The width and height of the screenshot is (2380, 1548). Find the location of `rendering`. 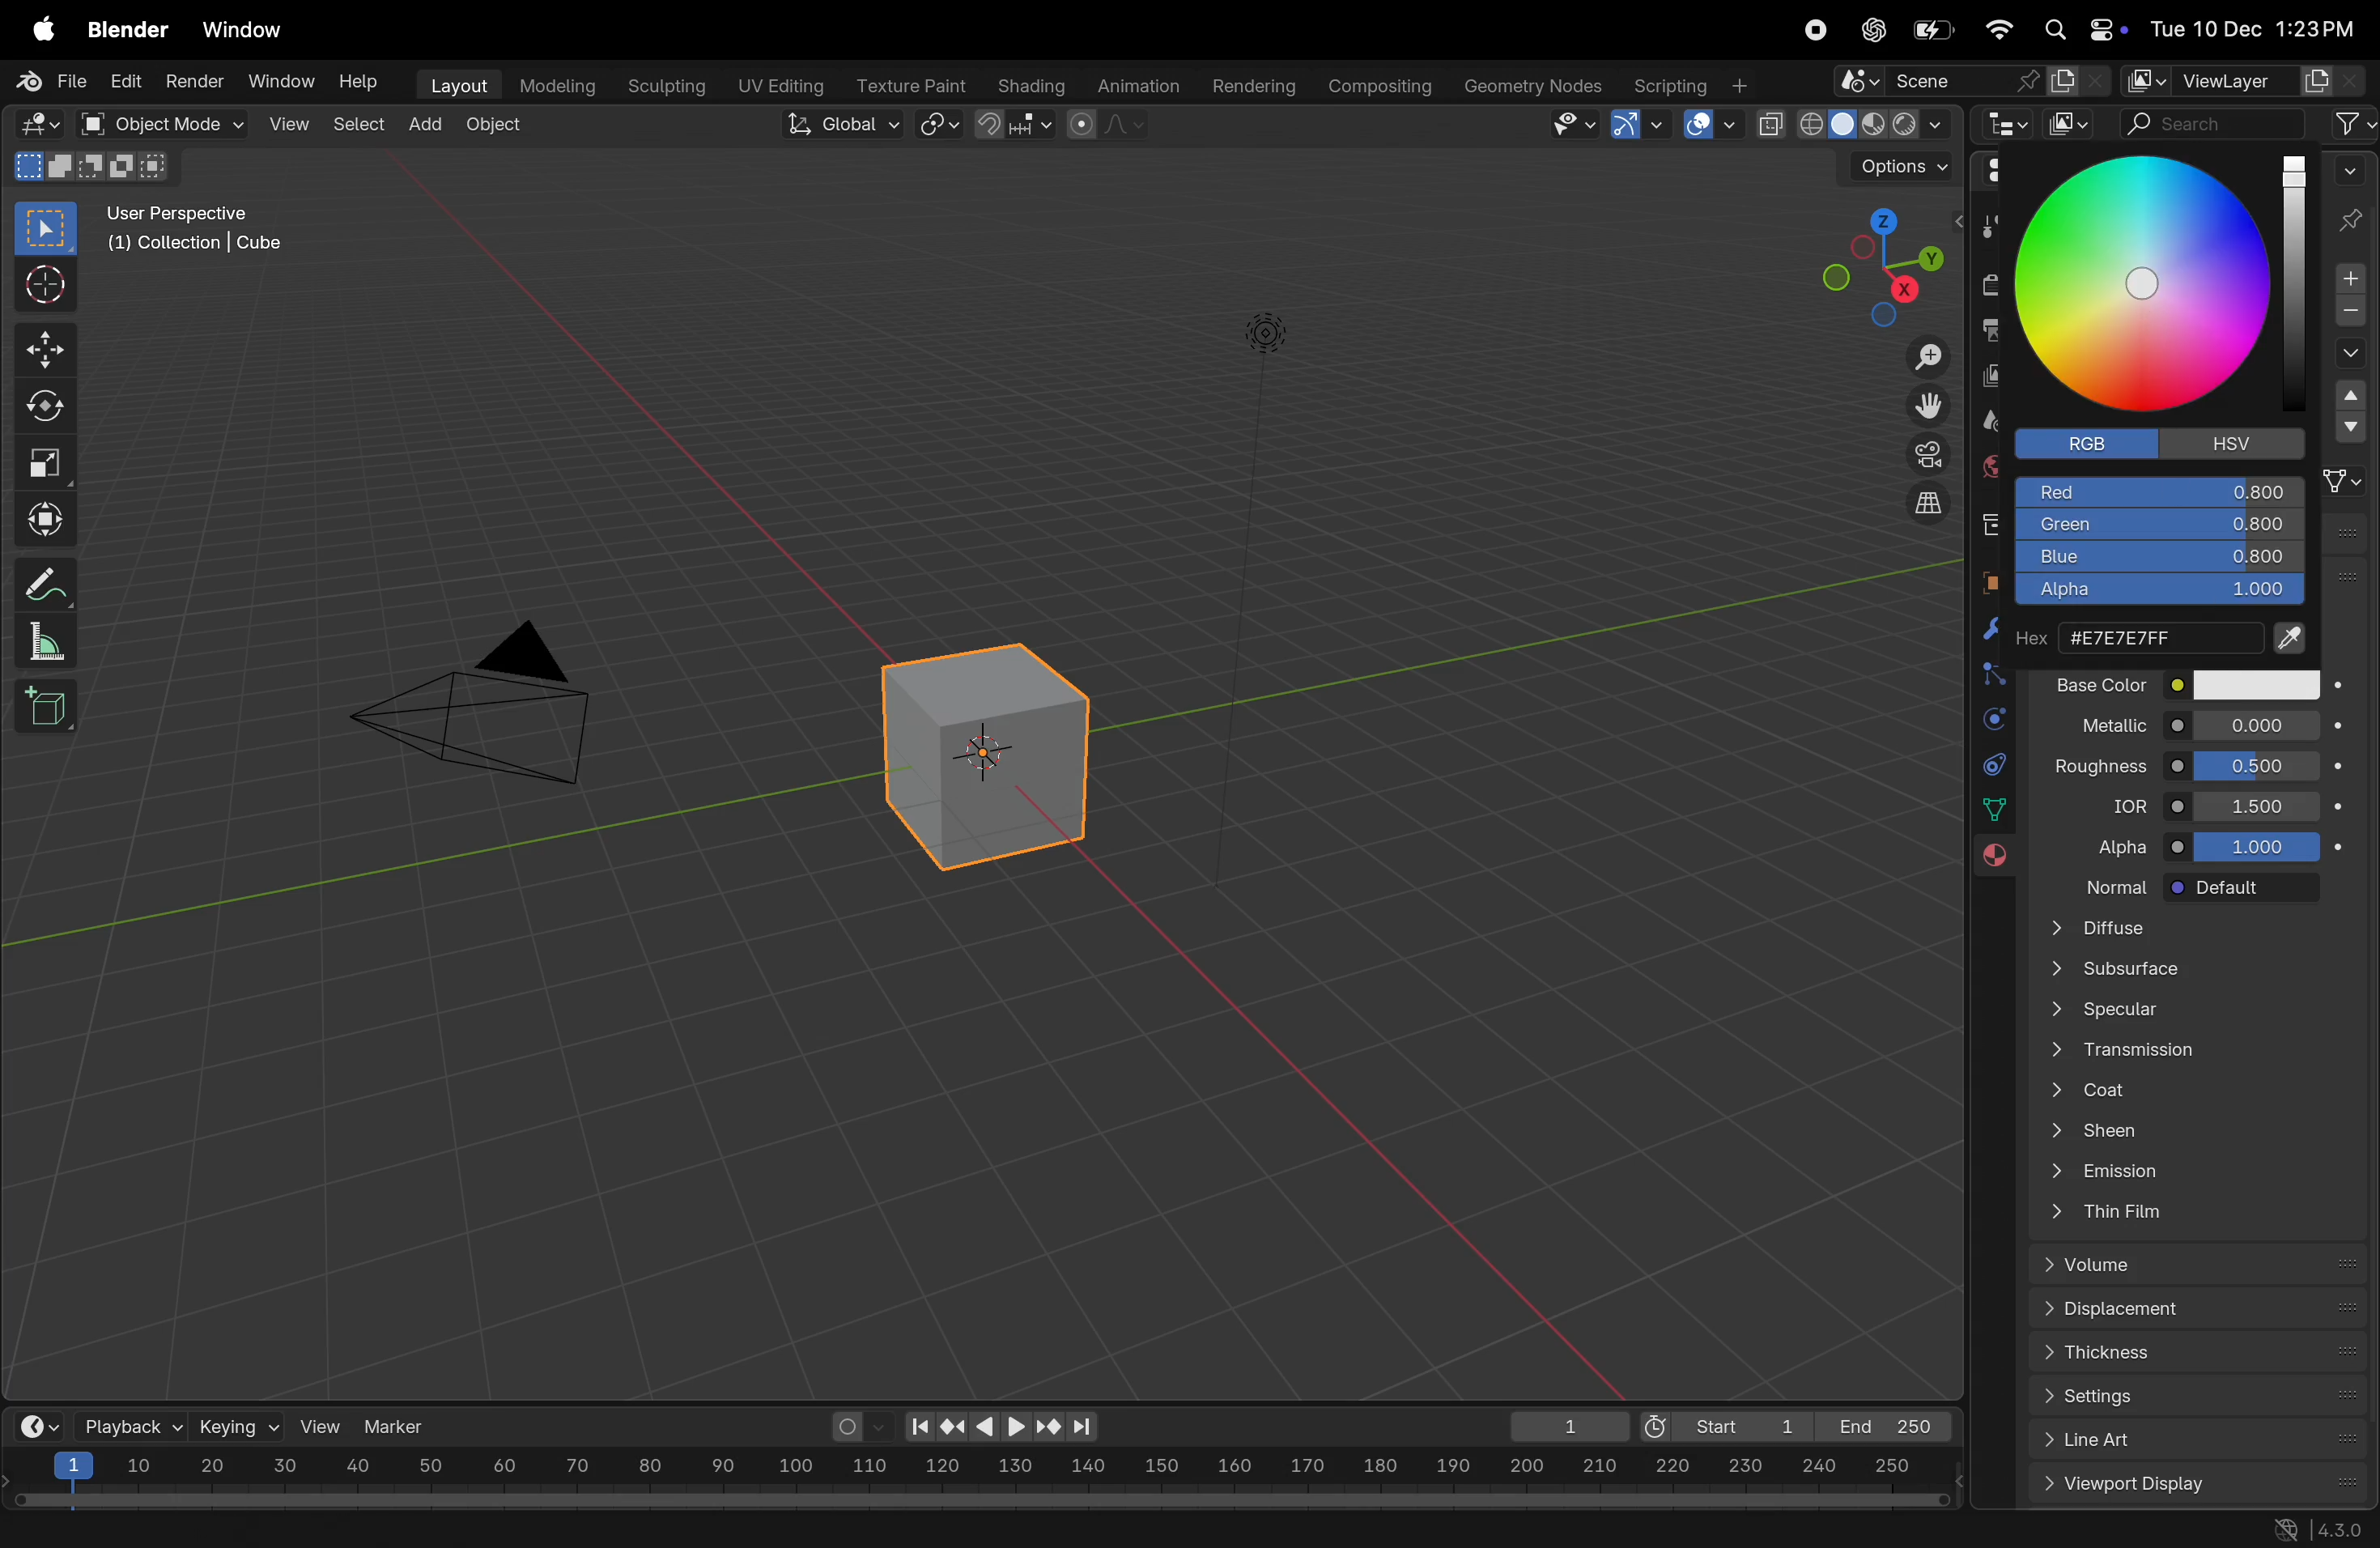

rendering is located at coordinates (1247, 84).